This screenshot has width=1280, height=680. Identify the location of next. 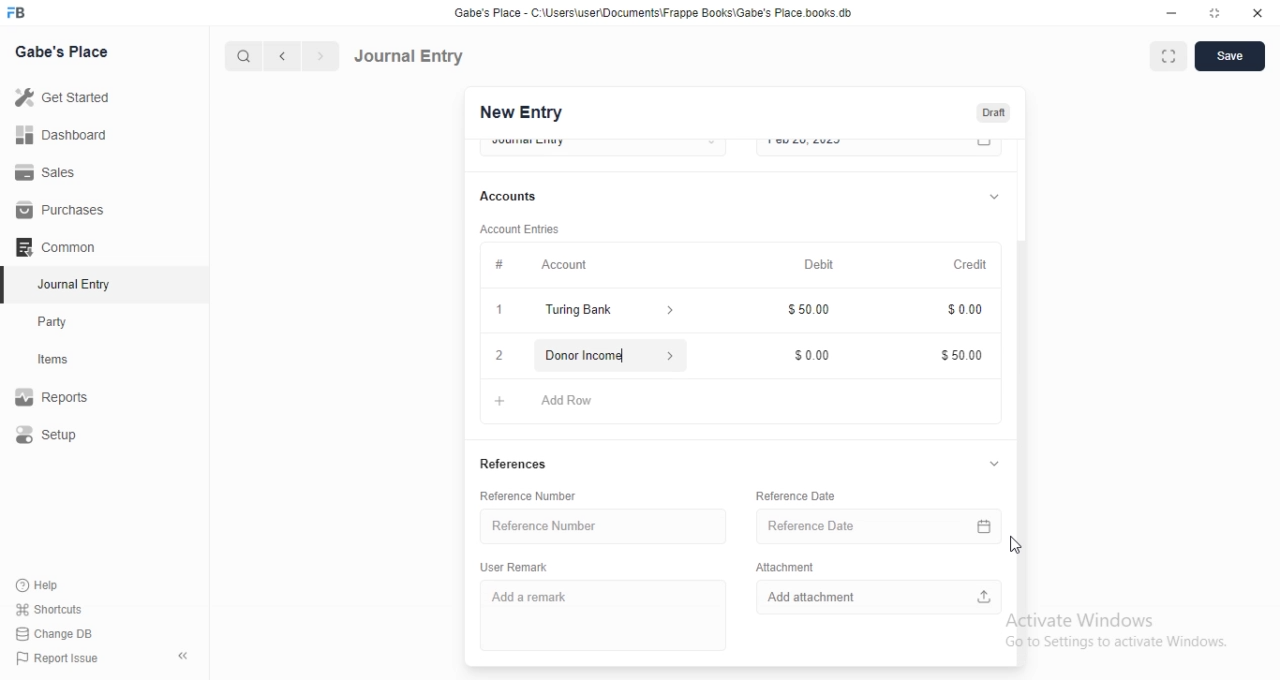
(318, 57).